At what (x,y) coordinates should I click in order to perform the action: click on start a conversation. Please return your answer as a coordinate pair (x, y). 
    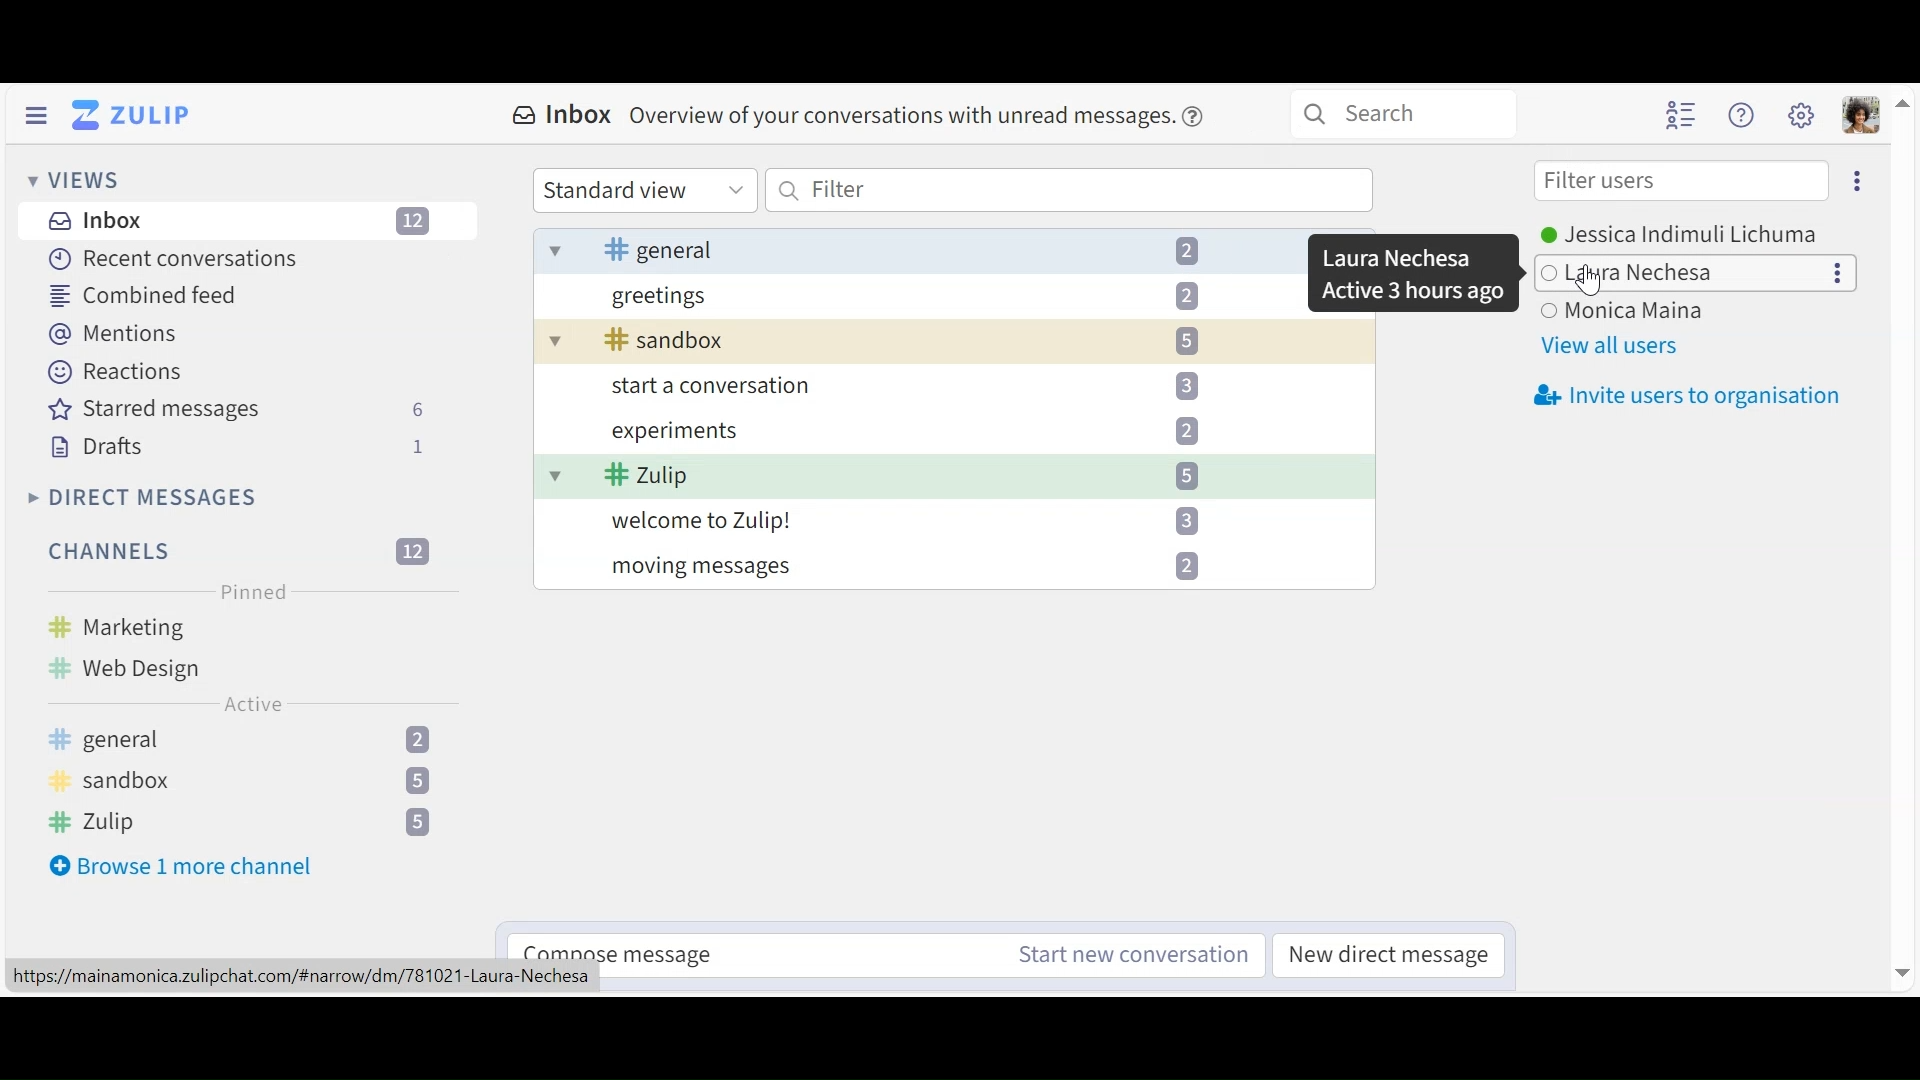
    Looking at the image, I should click on (897, 386).